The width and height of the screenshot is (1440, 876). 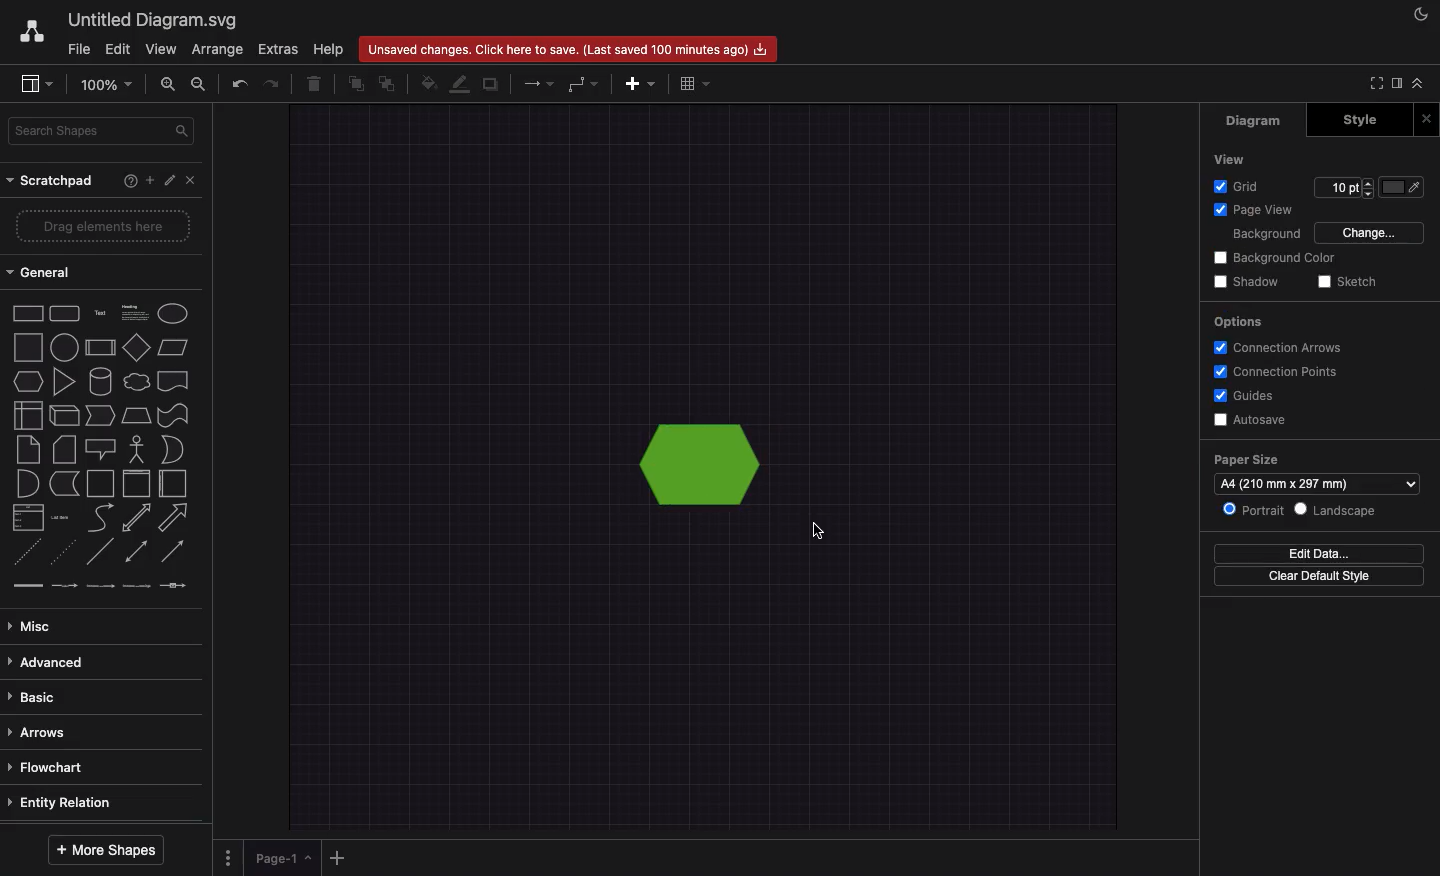 What do you see at coordinates (198, 82) in the screenshot?
I see `Zoom out` at bounding box center [198, 82].